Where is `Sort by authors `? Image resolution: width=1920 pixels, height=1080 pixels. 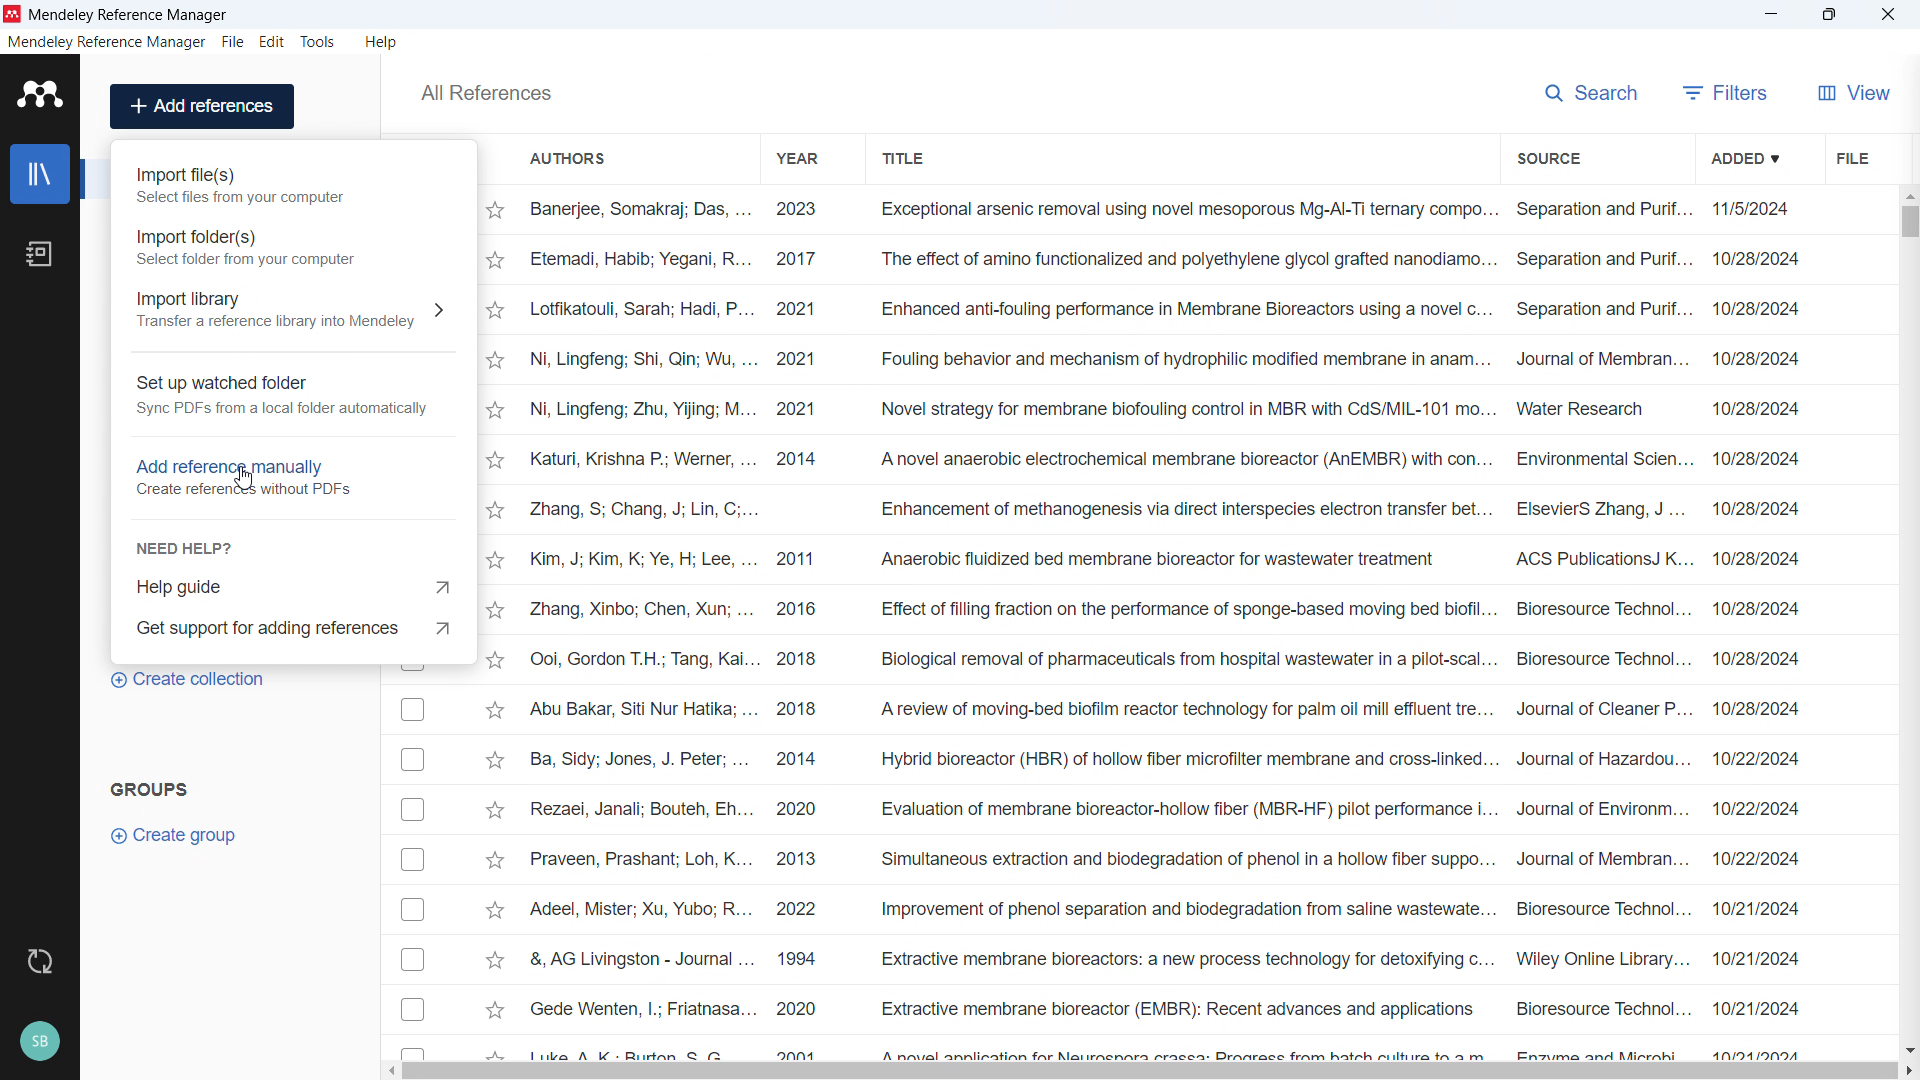
Sort by authors  is located at coordinates (569, 157).